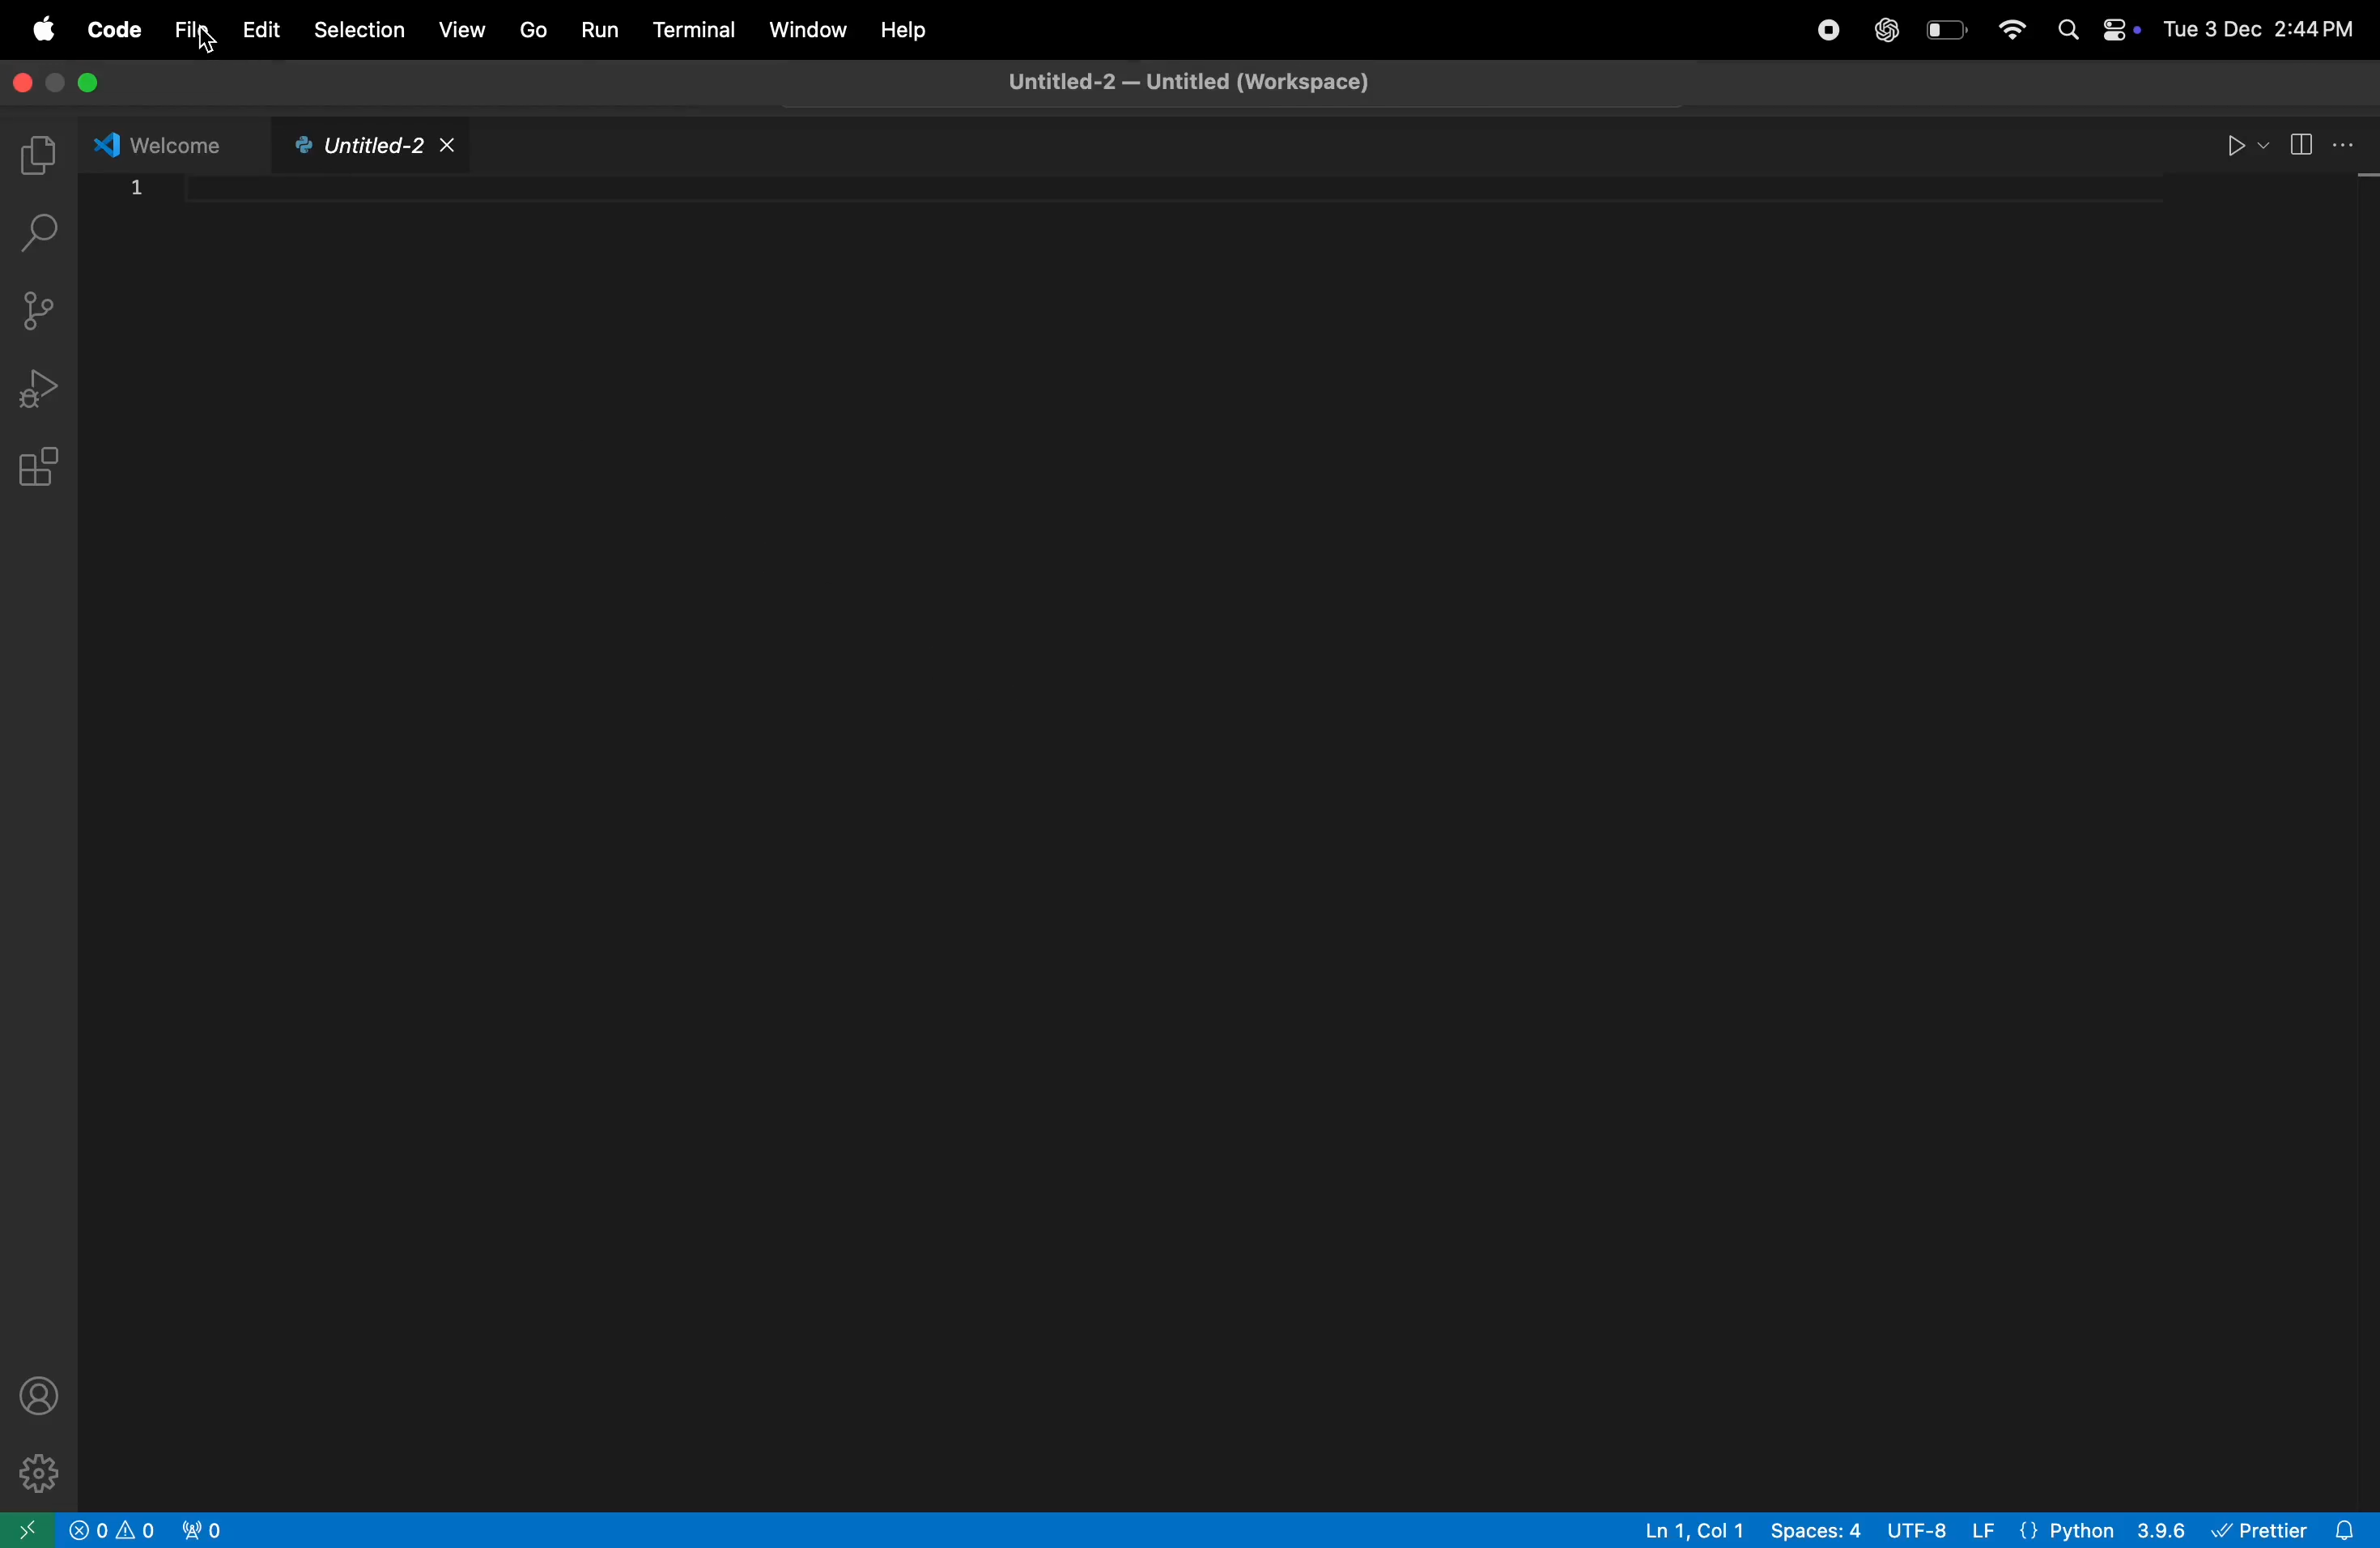  What do you see at coordinates (20, 84) in the screenshot?
I see `close` at bounding box center [20, 84].